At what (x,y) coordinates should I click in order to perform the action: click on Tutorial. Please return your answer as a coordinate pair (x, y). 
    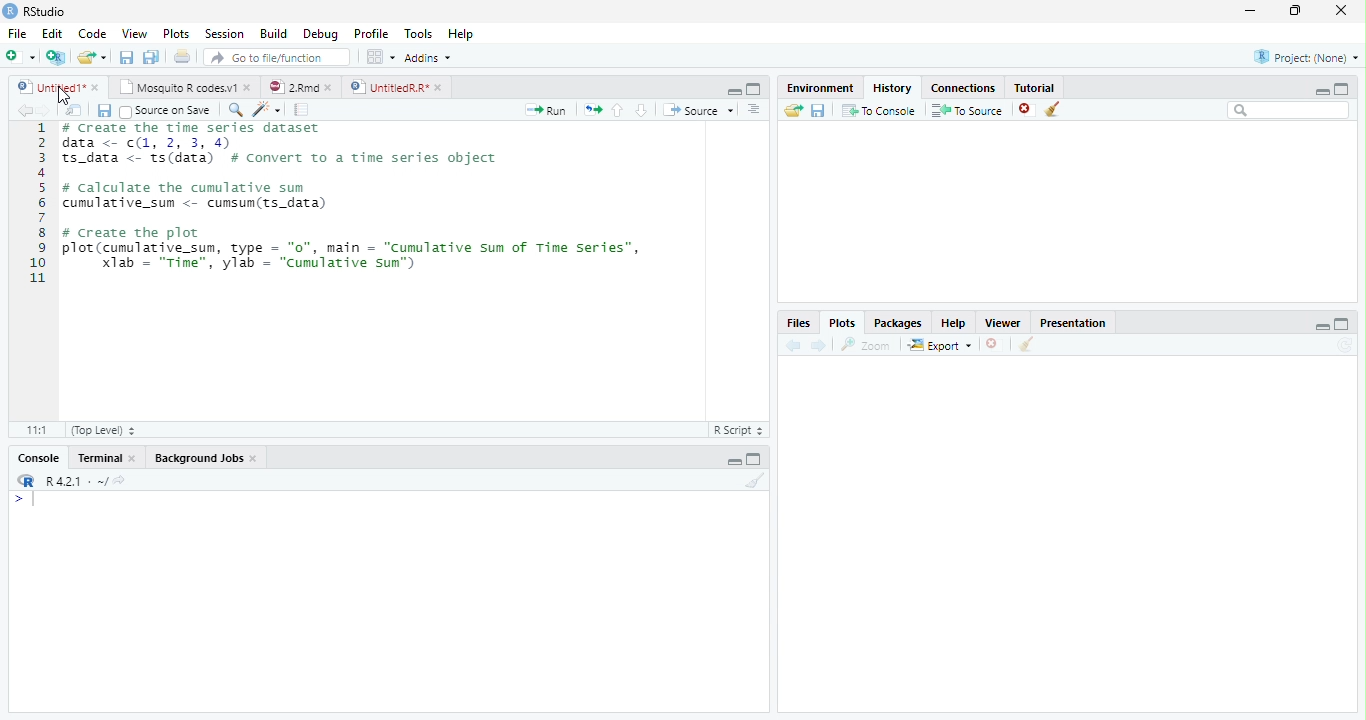
    Looking at the image, I should click on (1036, 86).